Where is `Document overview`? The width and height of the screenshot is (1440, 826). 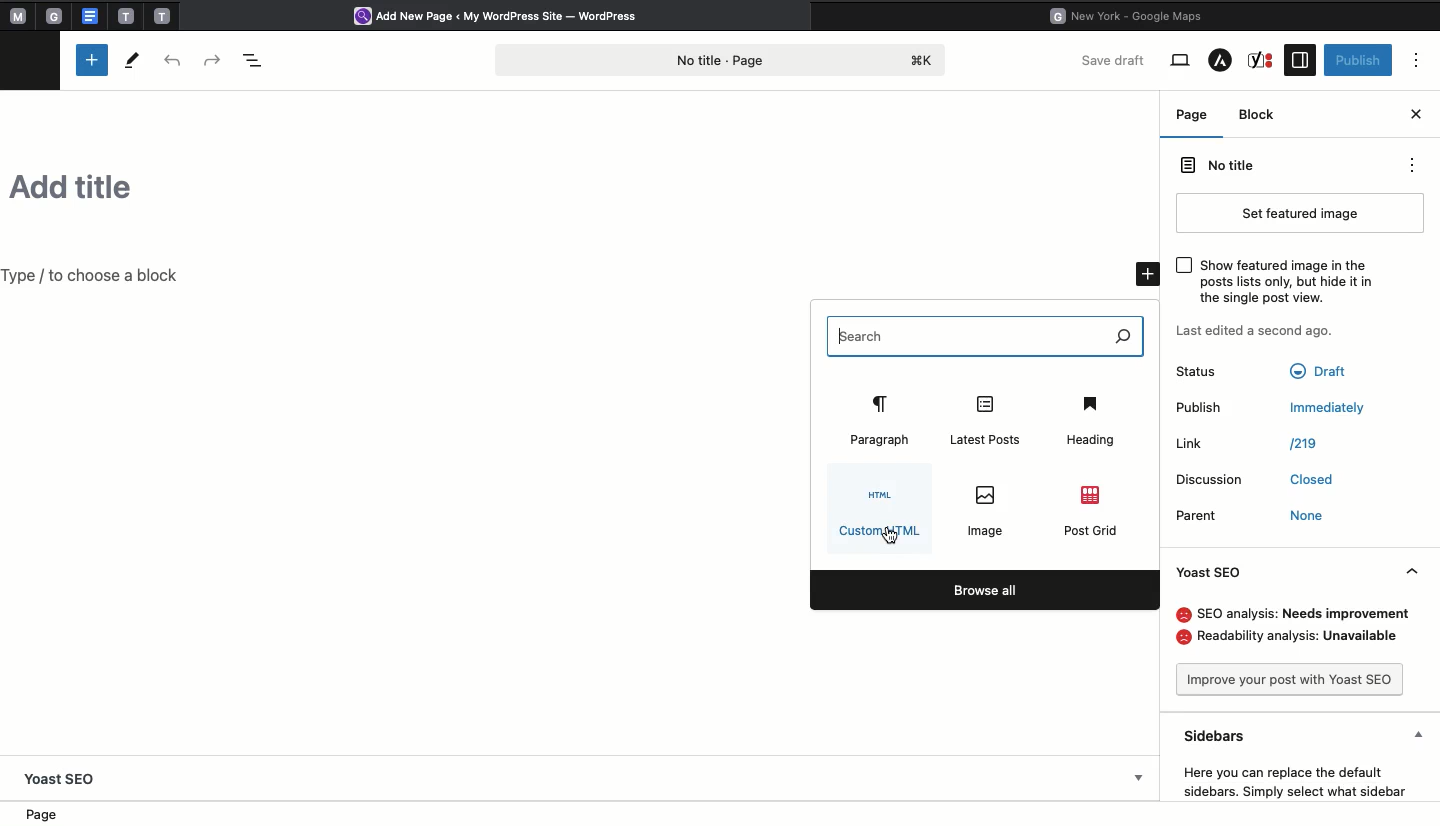
Document overview is located at coordinates (253, 58).